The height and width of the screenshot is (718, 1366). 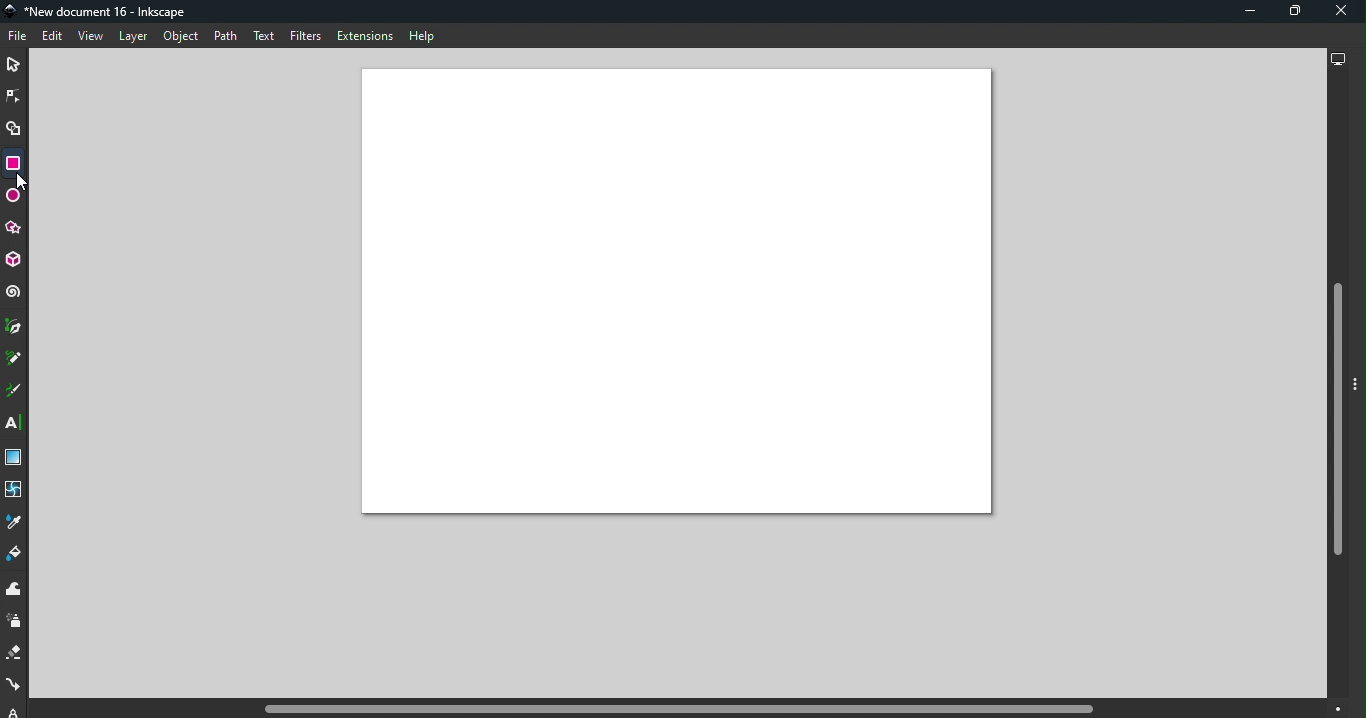 I want to click on Path, so click(x=225, y=38).